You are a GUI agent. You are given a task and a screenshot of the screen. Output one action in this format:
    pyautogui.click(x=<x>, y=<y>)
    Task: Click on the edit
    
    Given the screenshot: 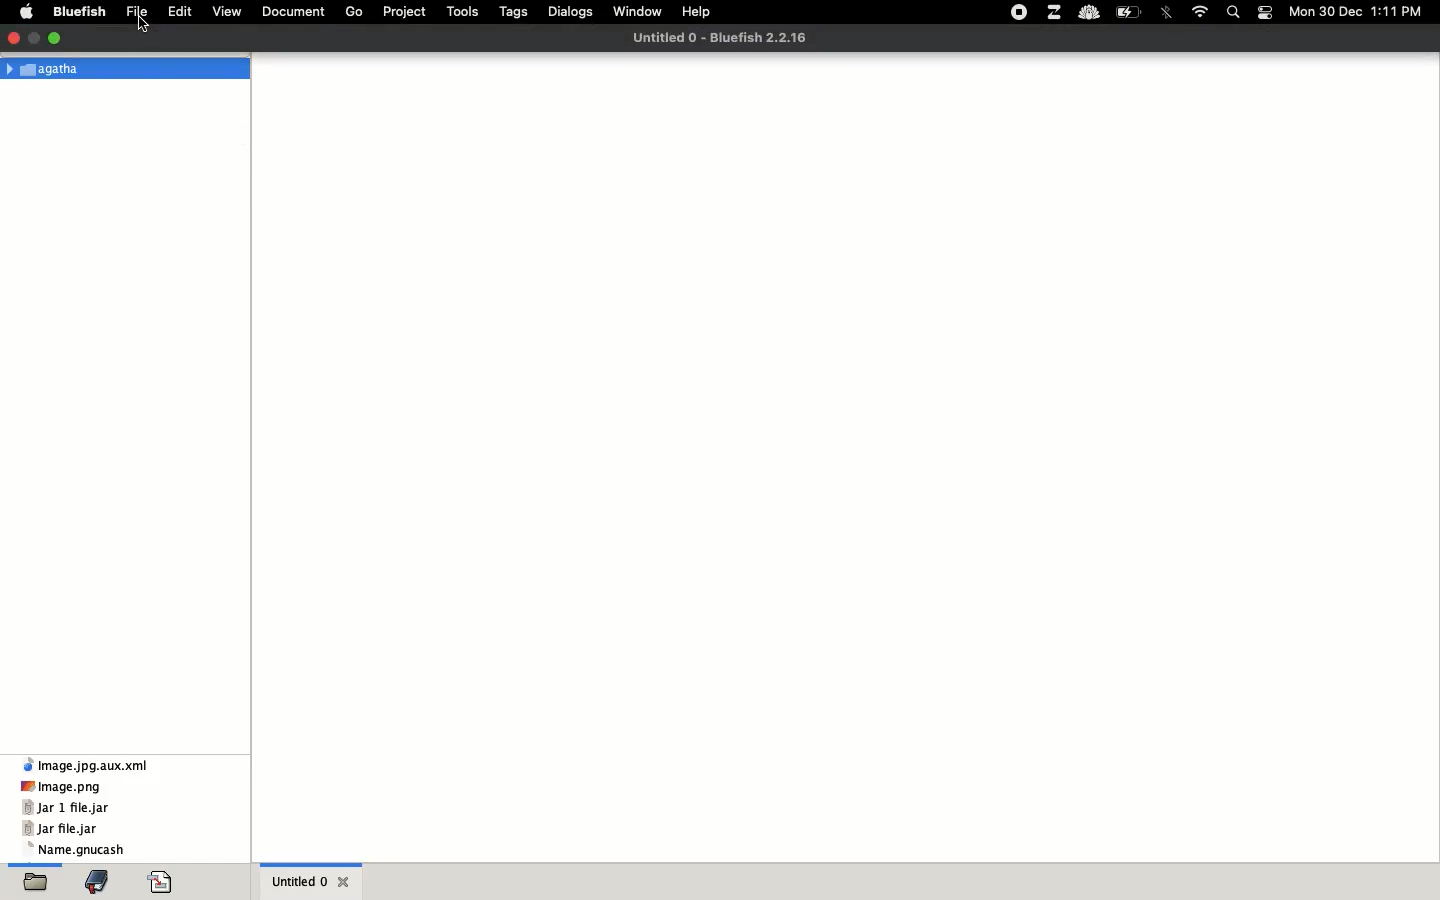 What is the action you would take?
    pyautogui.click(x=181, y=10)
    